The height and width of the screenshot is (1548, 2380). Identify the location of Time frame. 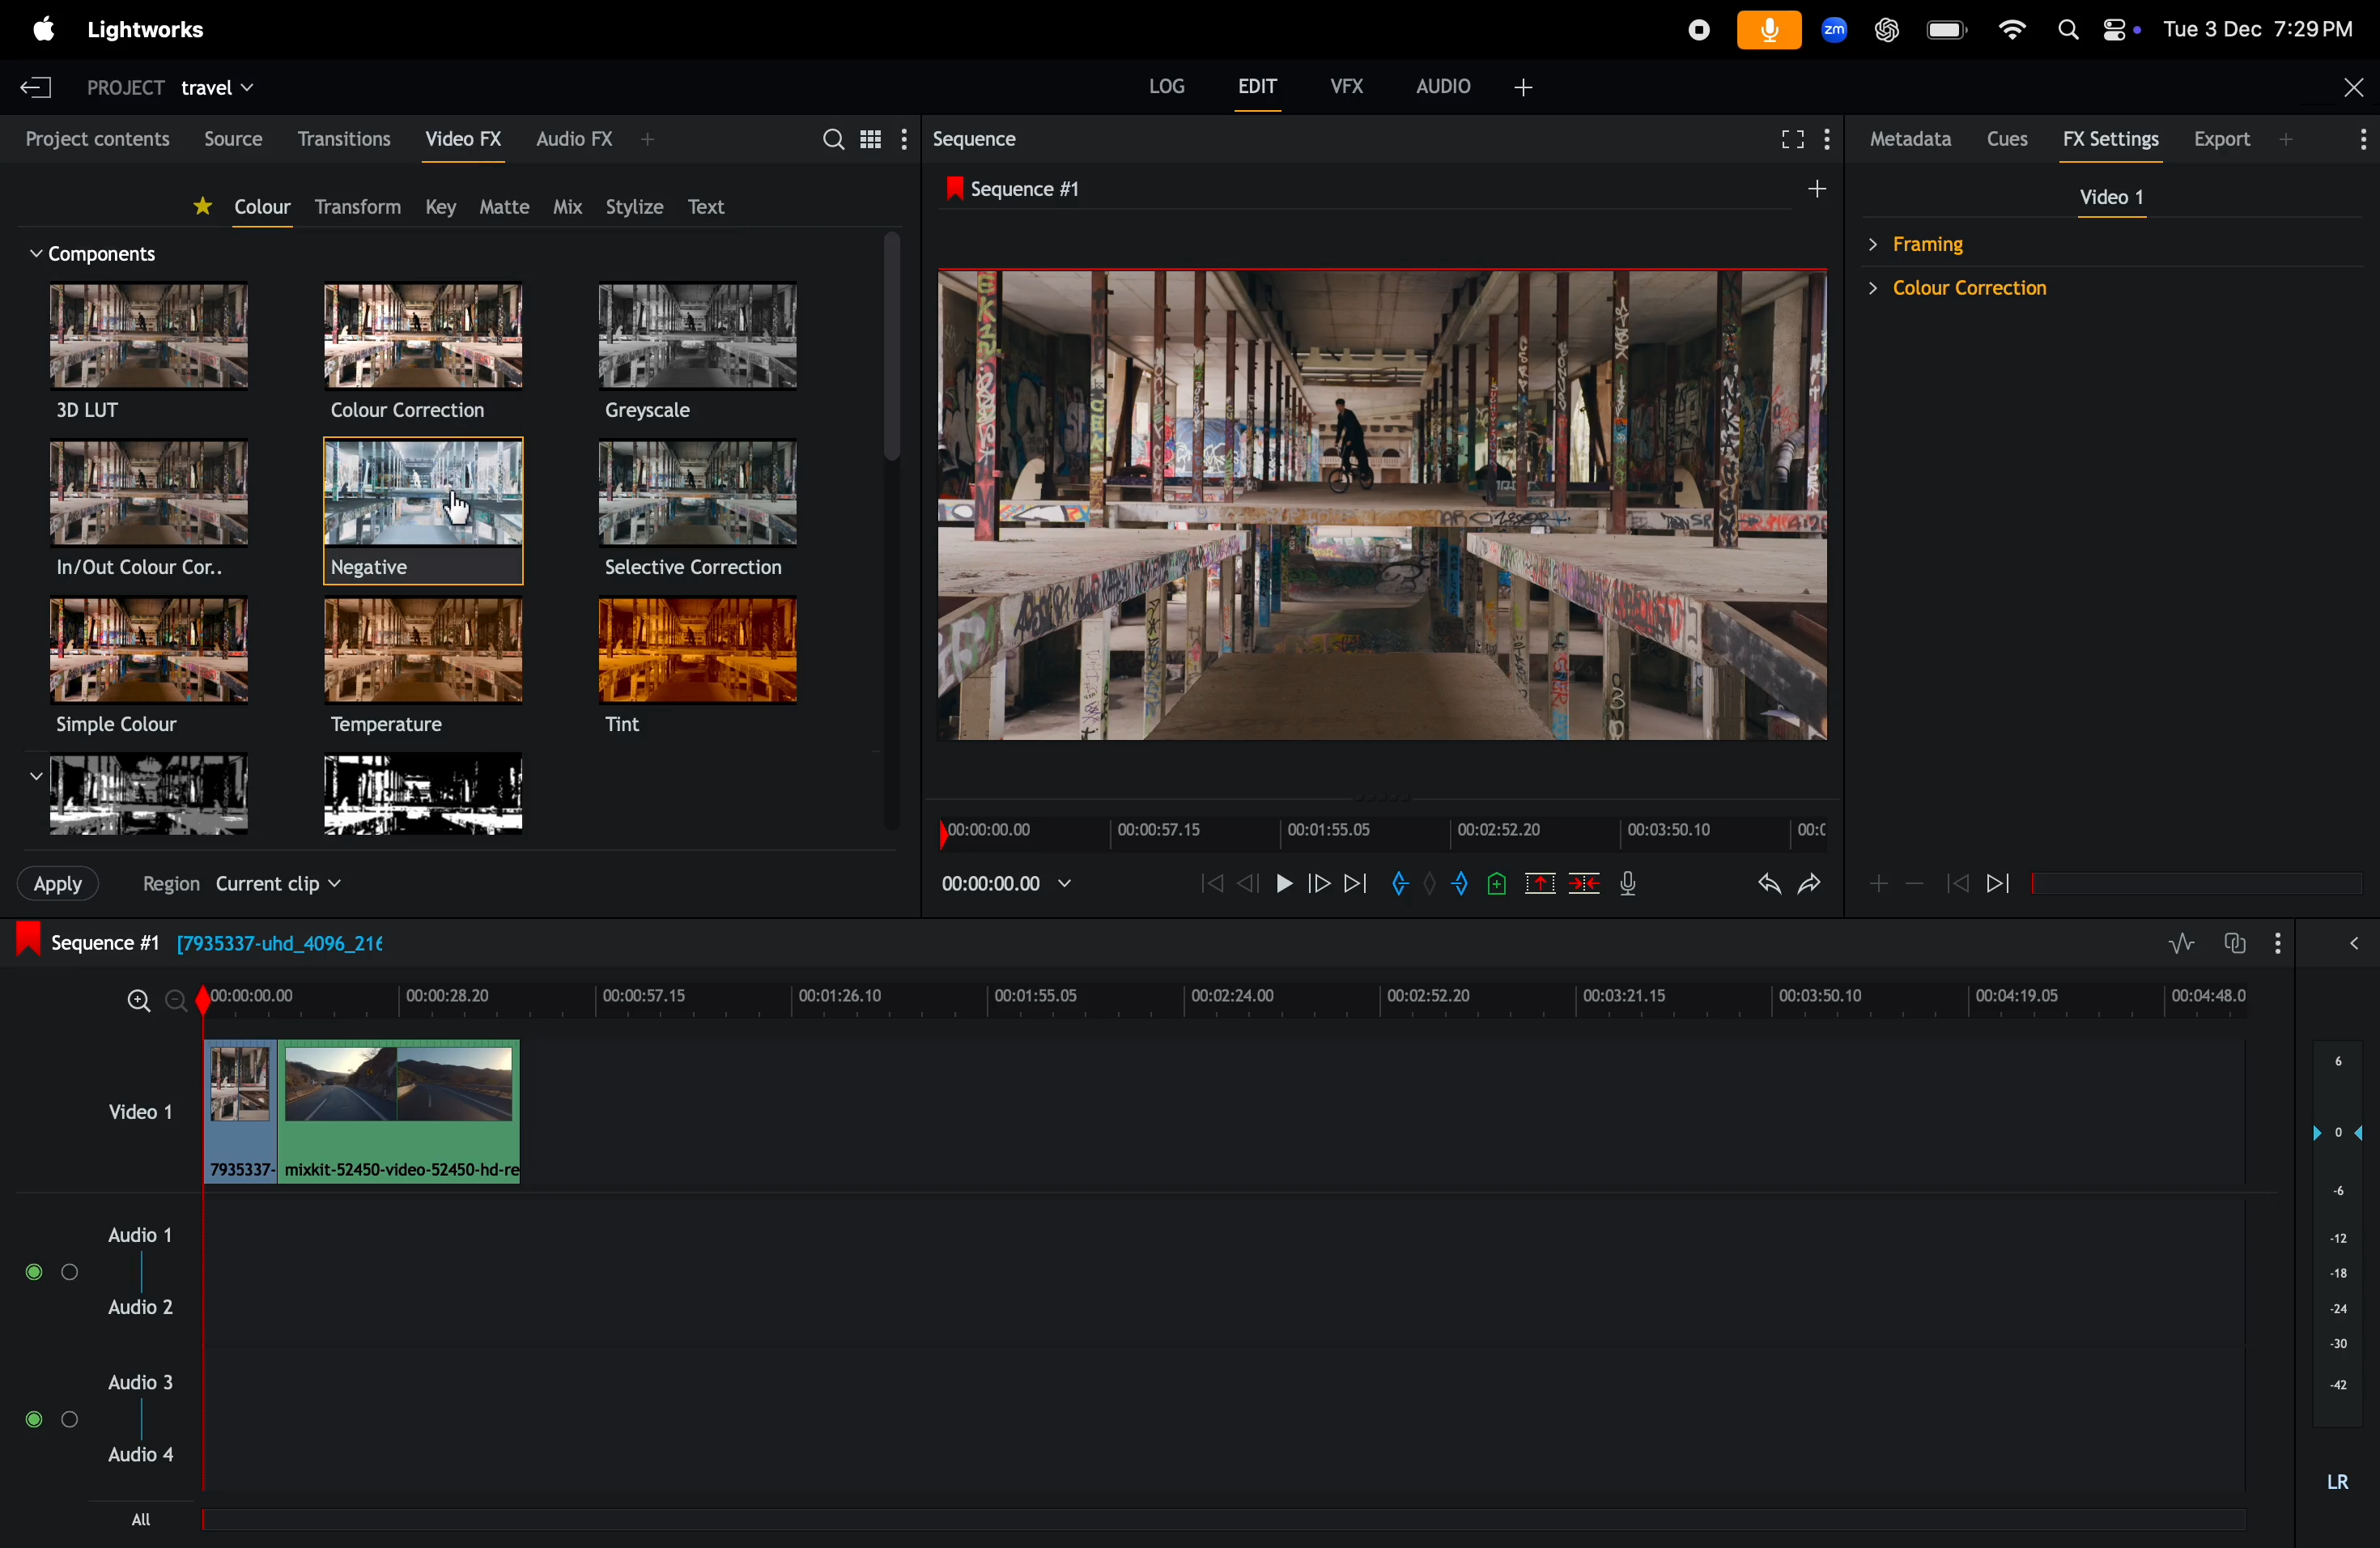
(1376, 834).